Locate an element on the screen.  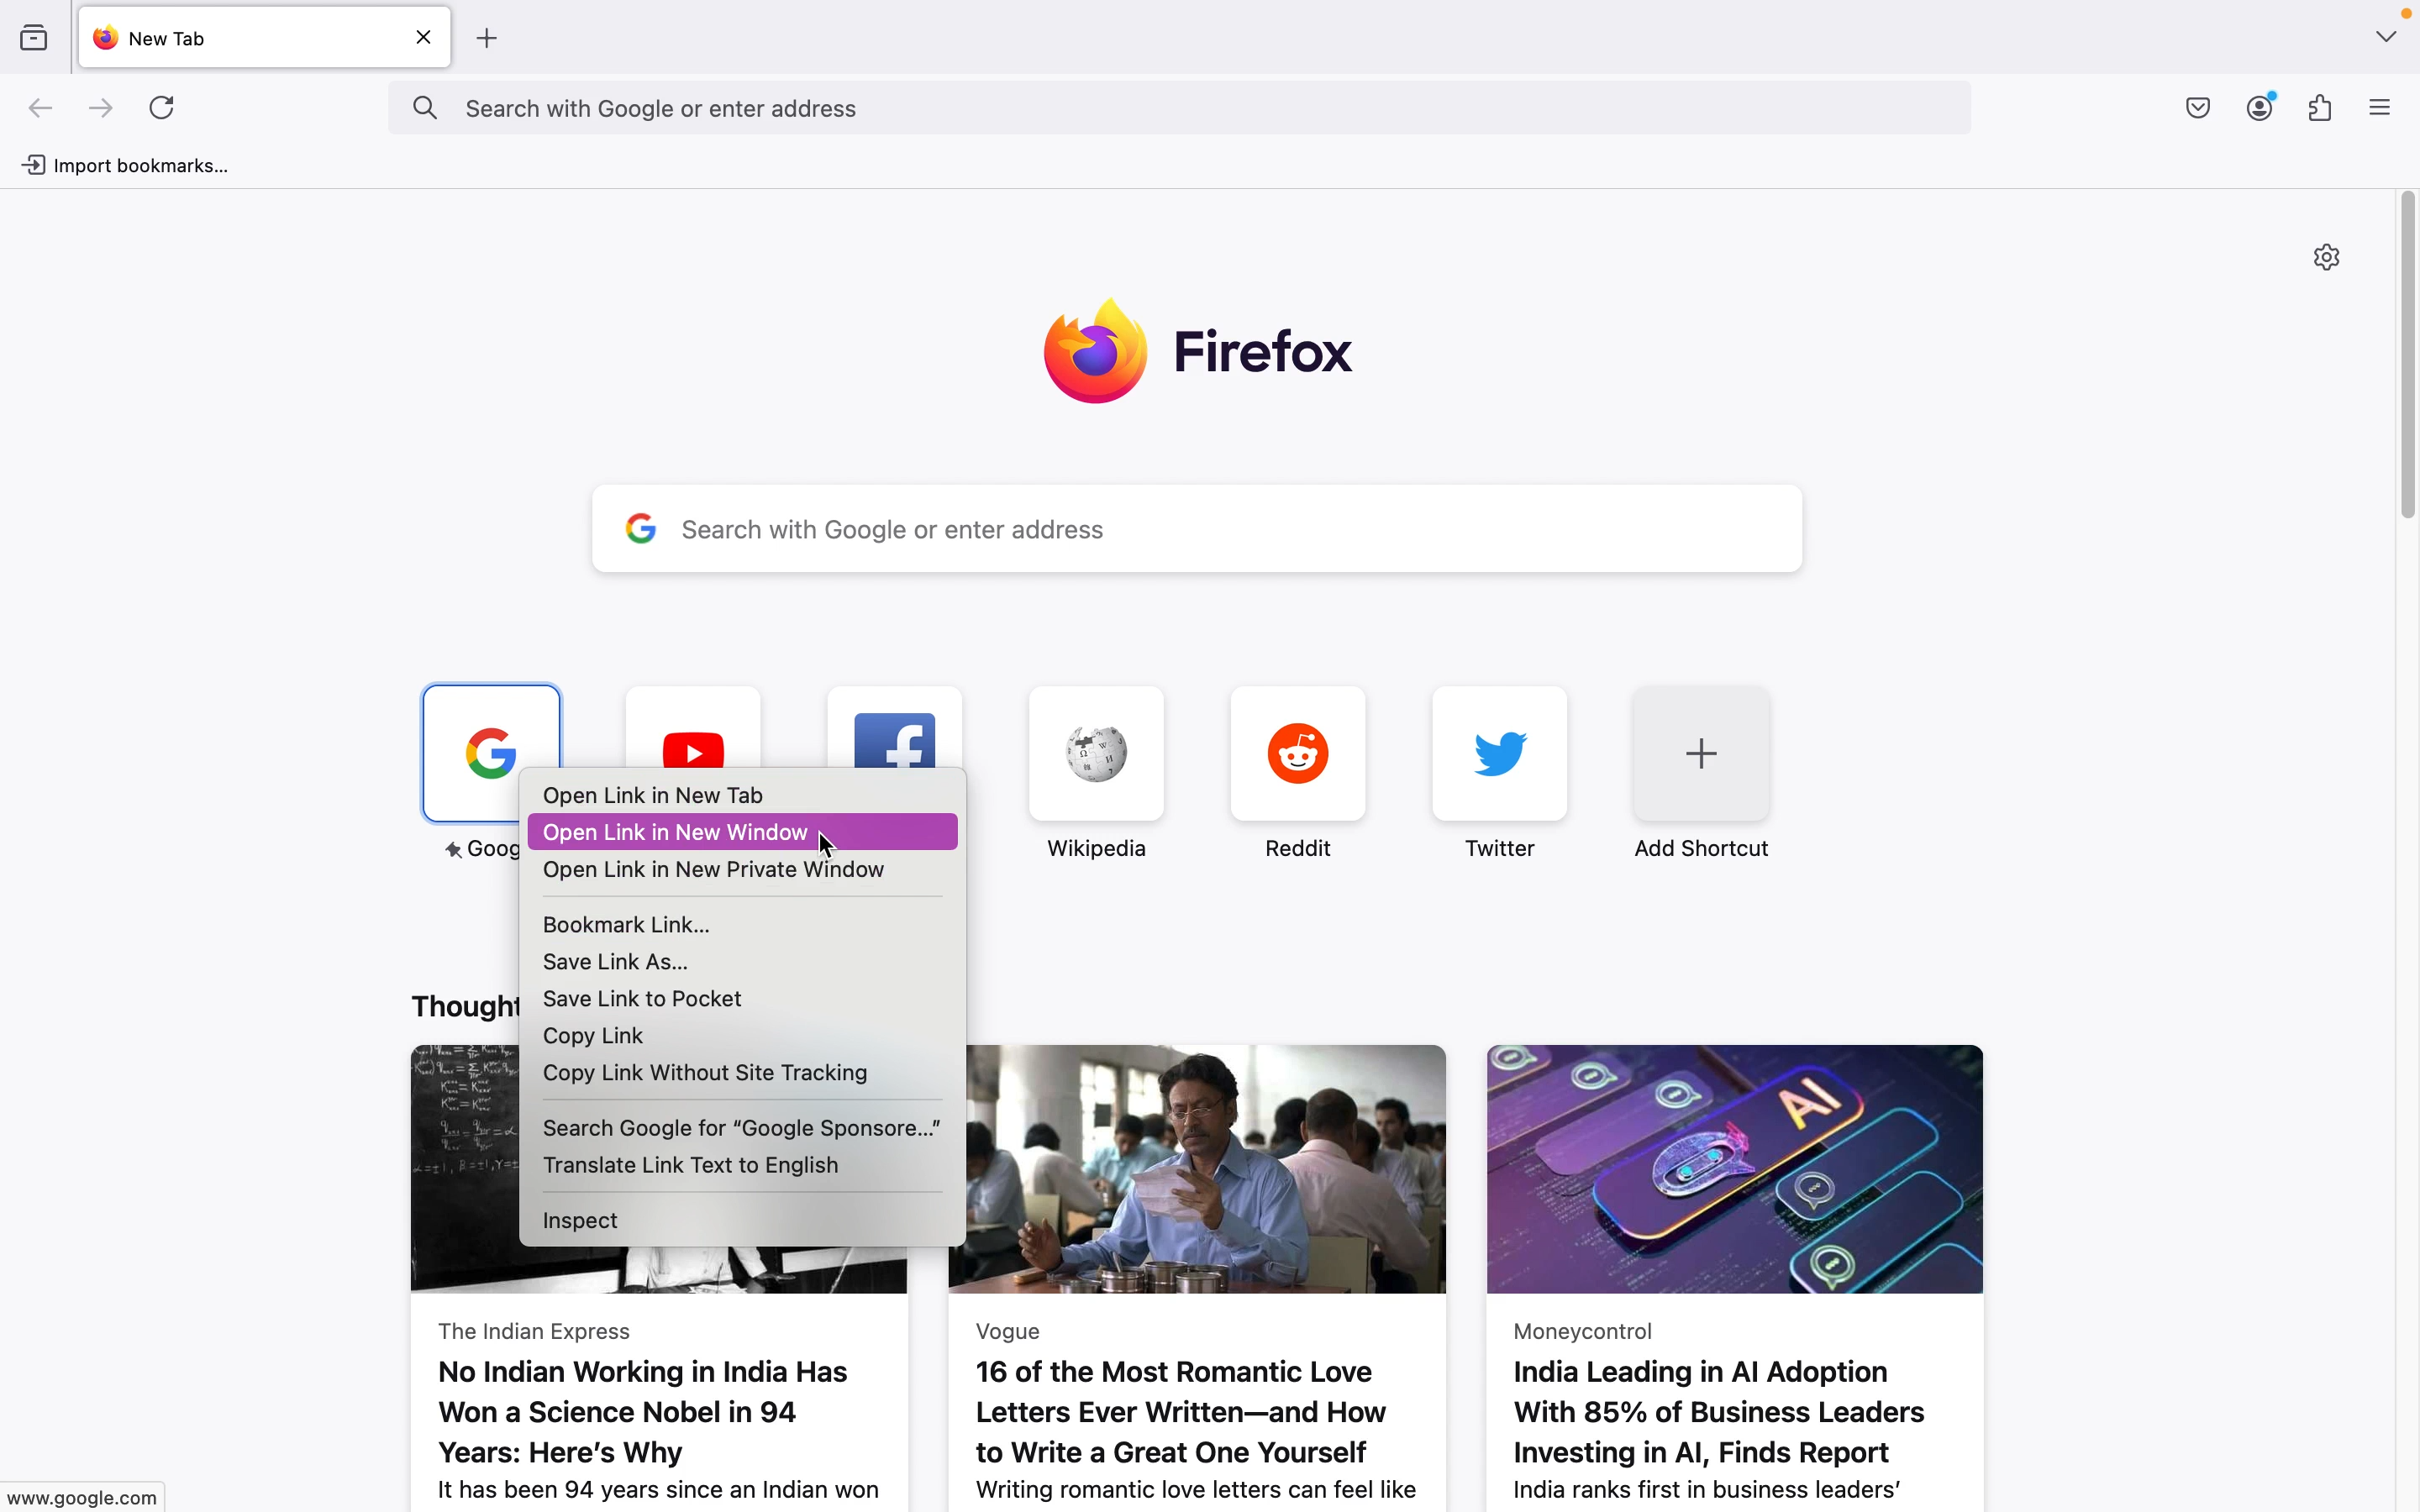
Moneycontrol

India Leading in Al Adoption
With 85% of Business Leaders
Investing in Al, Finds Report is located at coordinates (1767, 1268).